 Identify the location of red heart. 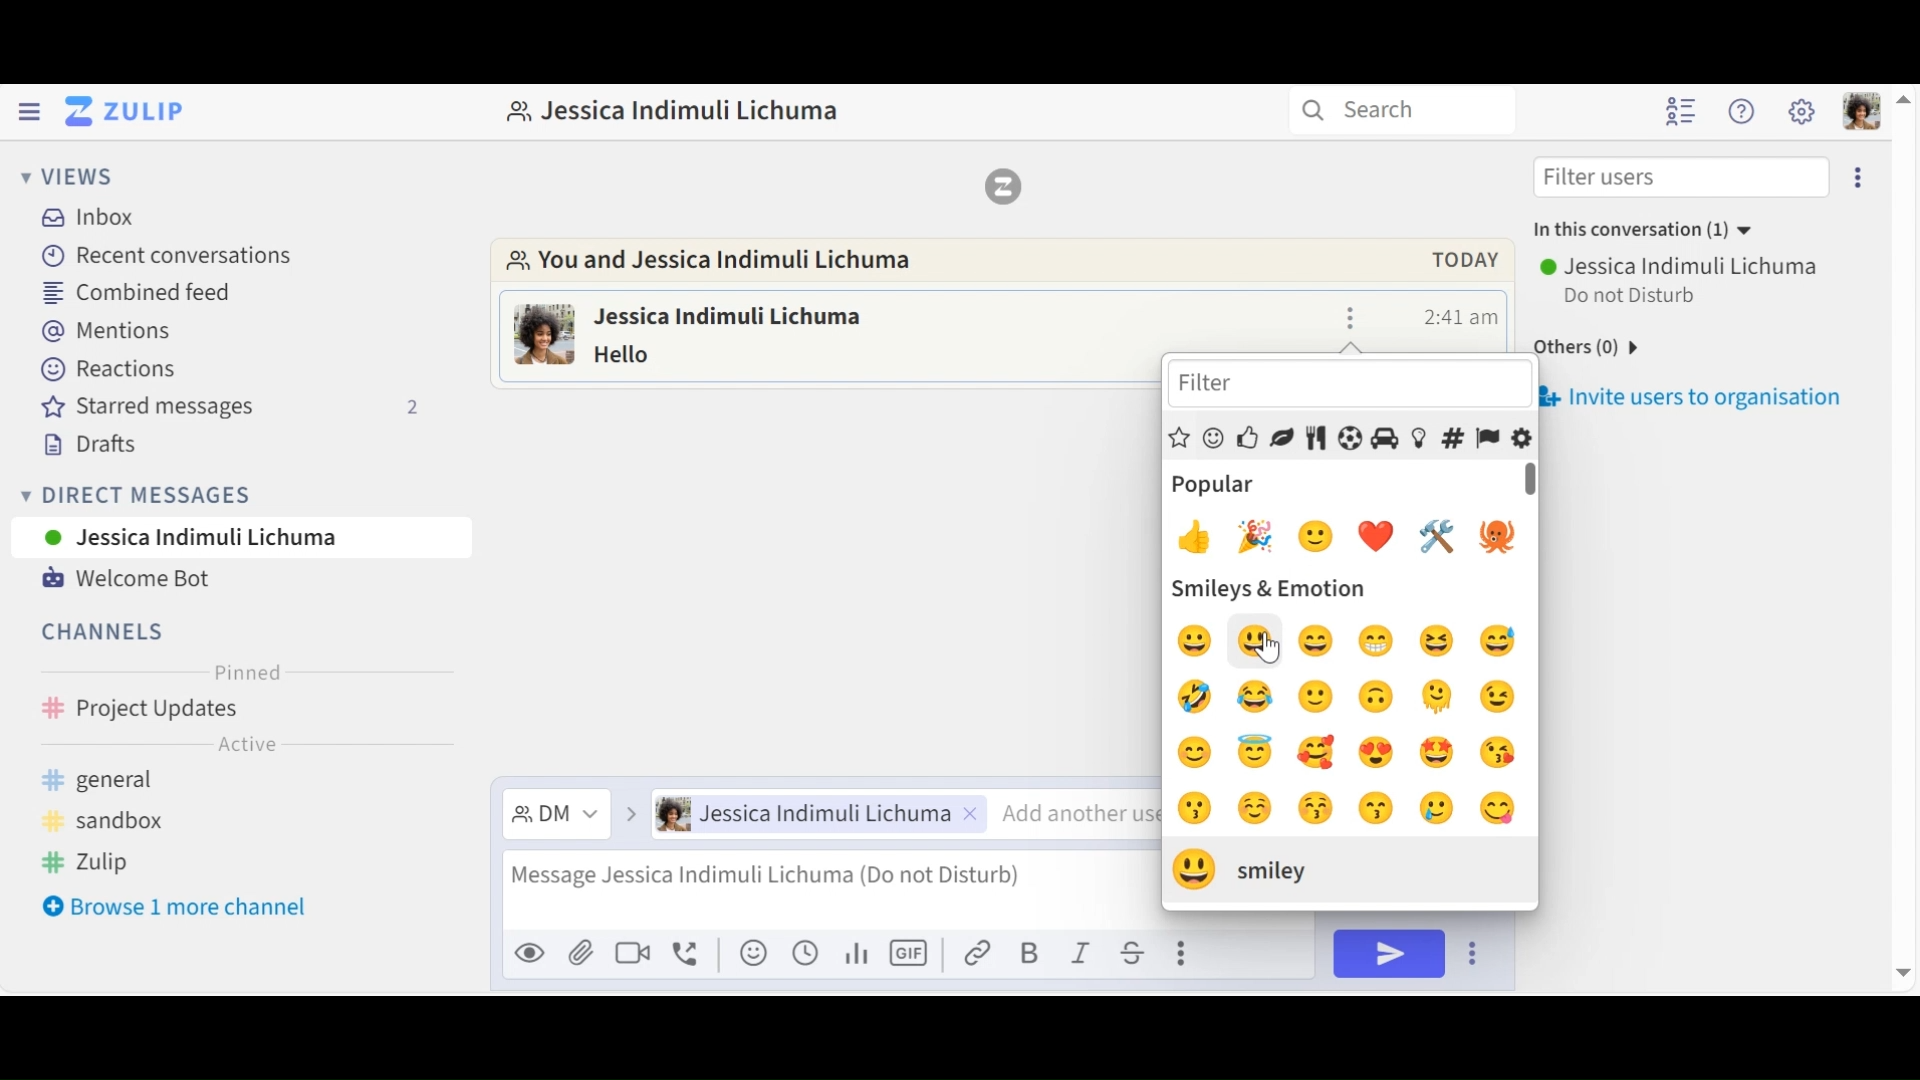
(1383, 535).